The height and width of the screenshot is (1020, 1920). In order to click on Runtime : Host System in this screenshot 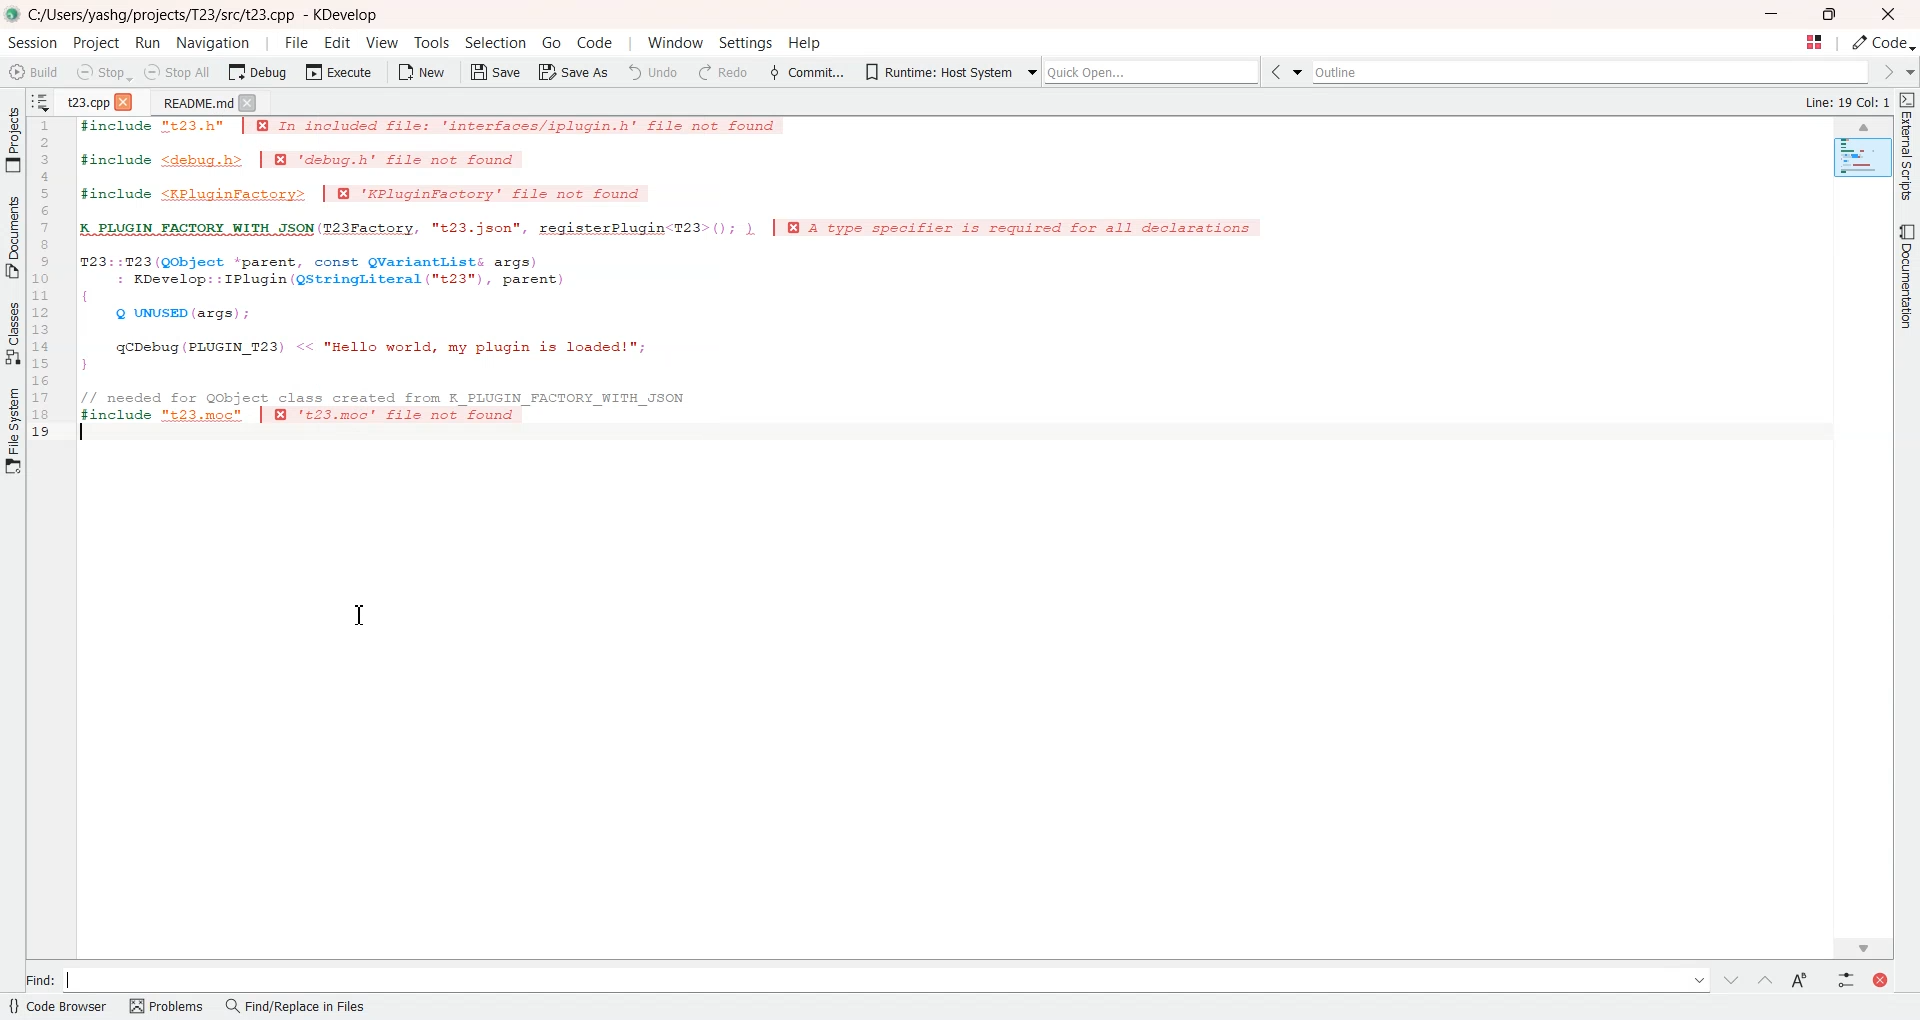, I will do `click(935, 70)`.